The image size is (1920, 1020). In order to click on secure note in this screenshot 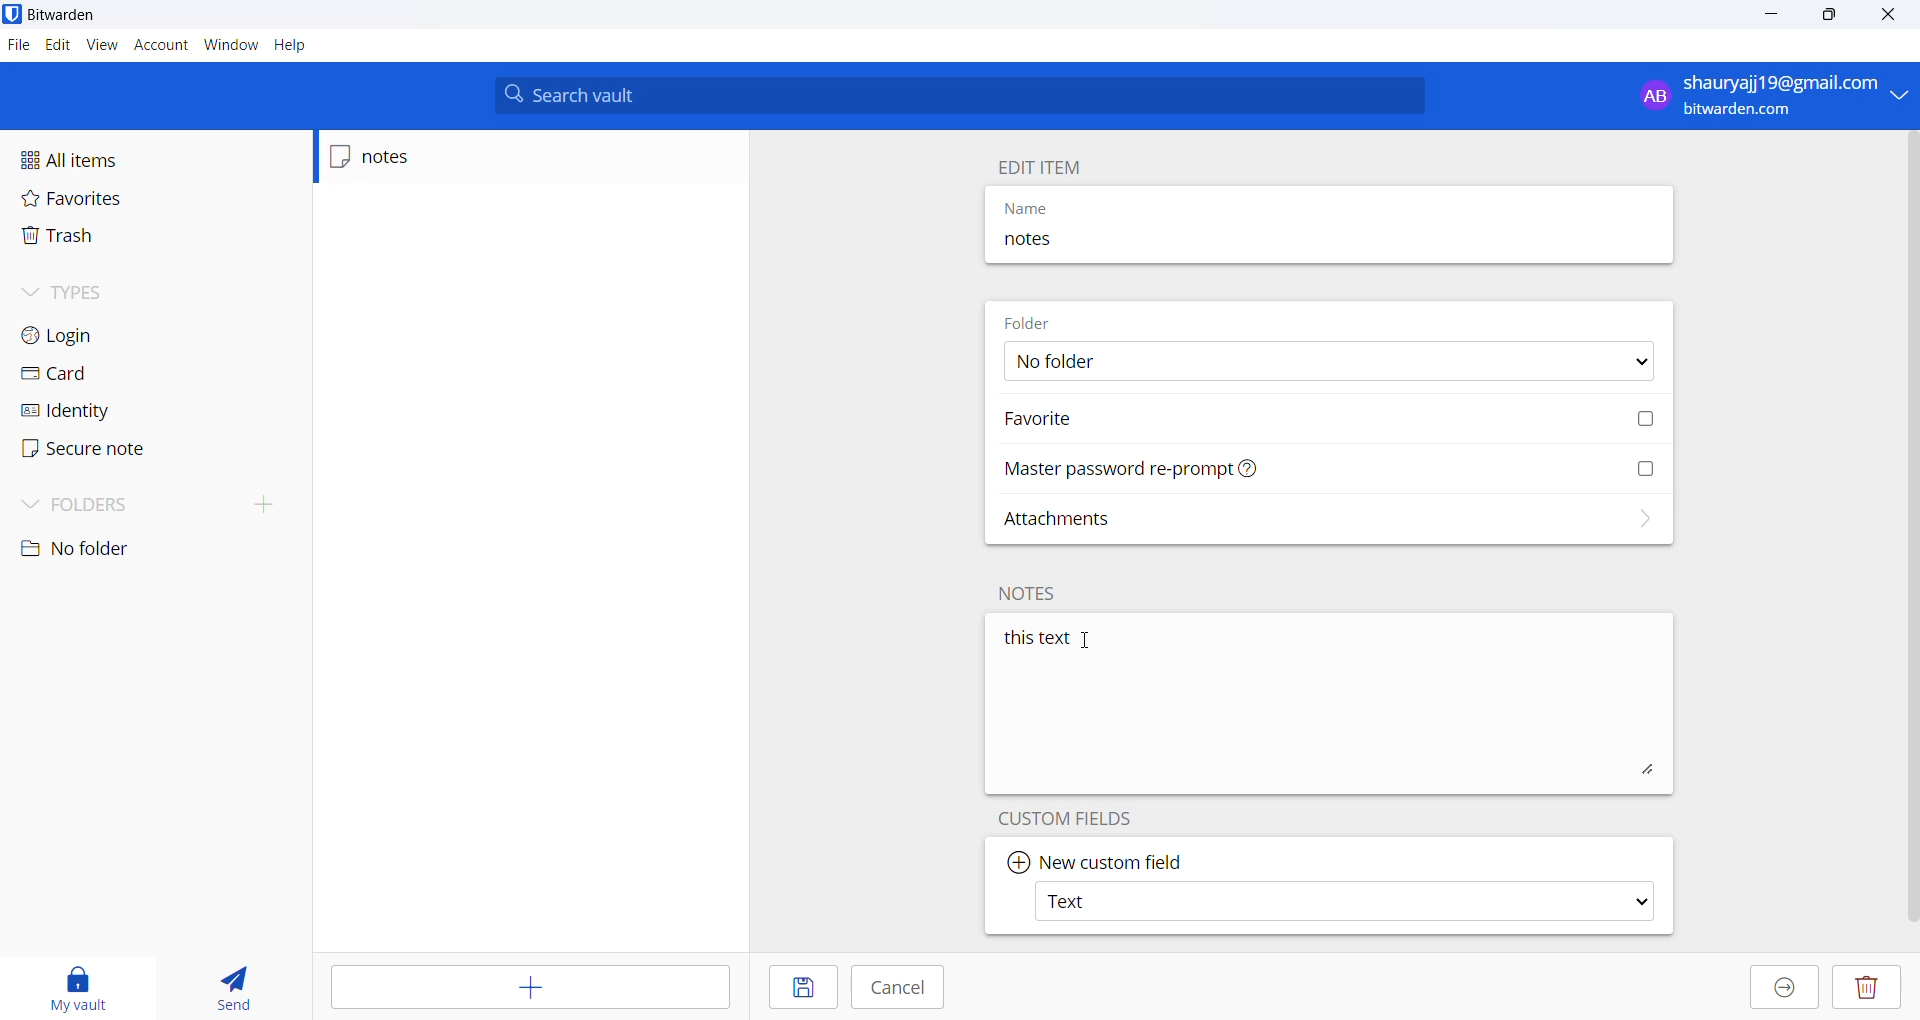, I will do `click(97, 450)`.